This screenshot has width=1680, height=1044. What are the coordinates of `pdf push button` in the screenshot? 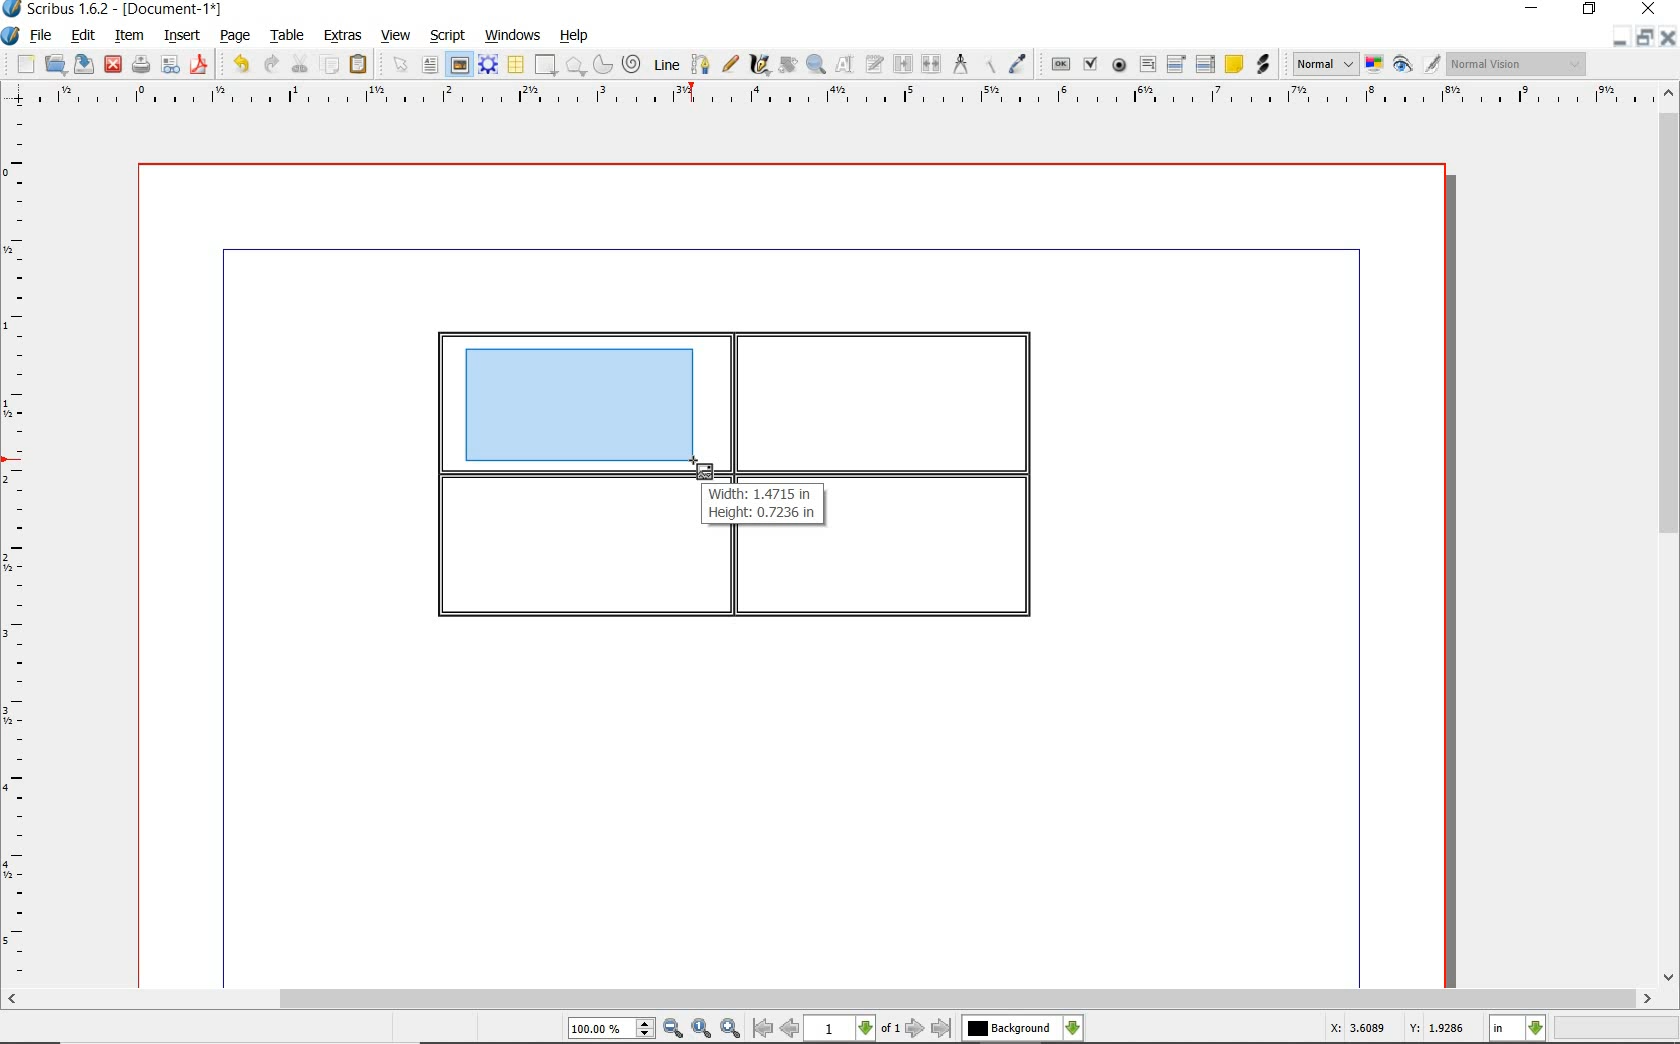 It's located at (1061, 63).